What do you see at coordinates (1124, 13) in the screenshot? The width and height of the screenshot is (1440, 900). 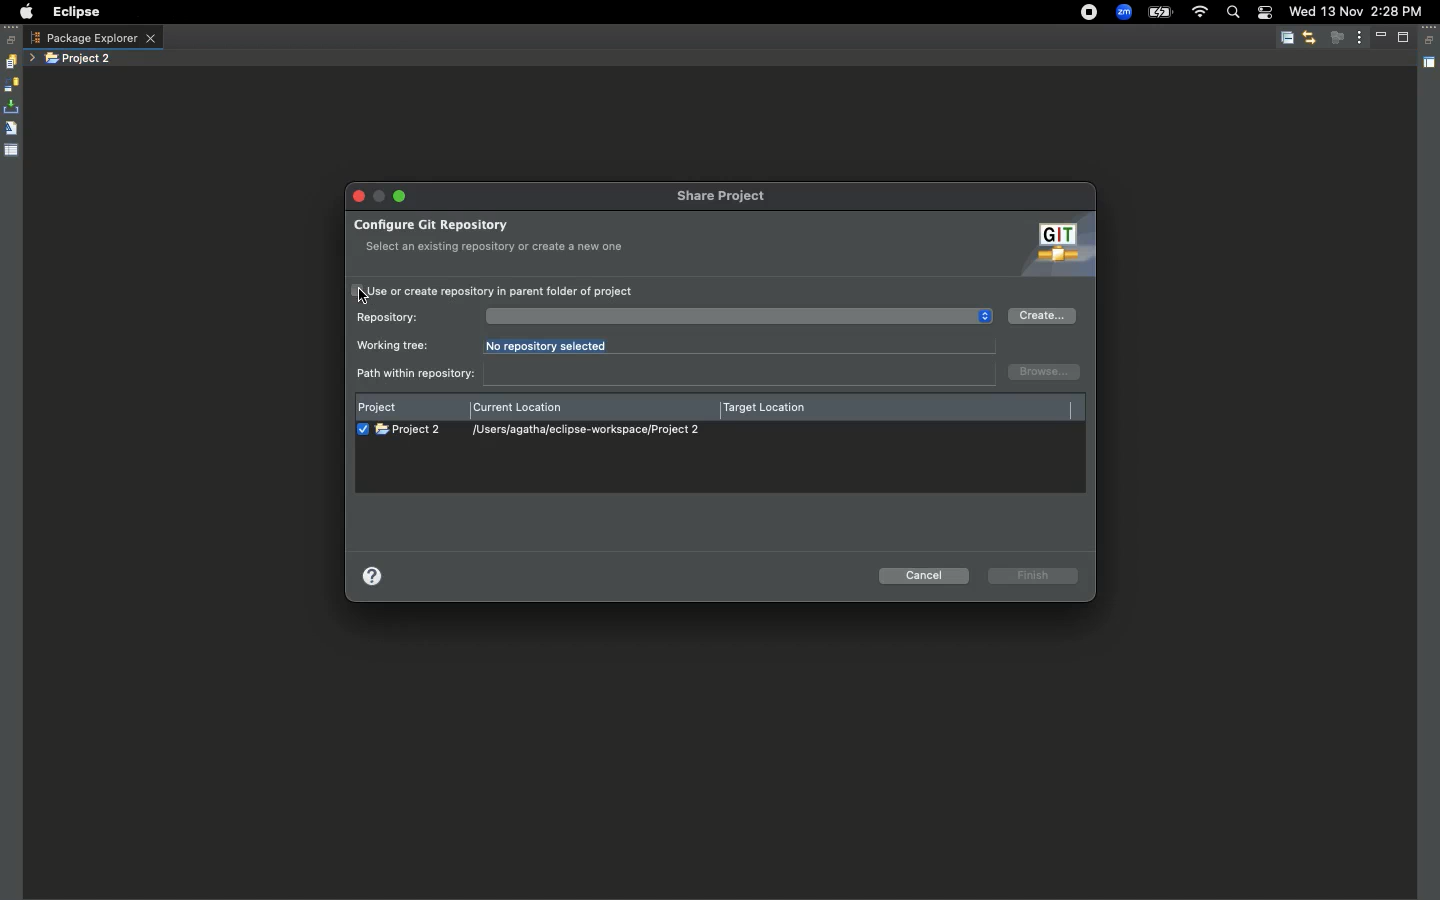 I see `Zoom` at bounding box center [1124, 13].